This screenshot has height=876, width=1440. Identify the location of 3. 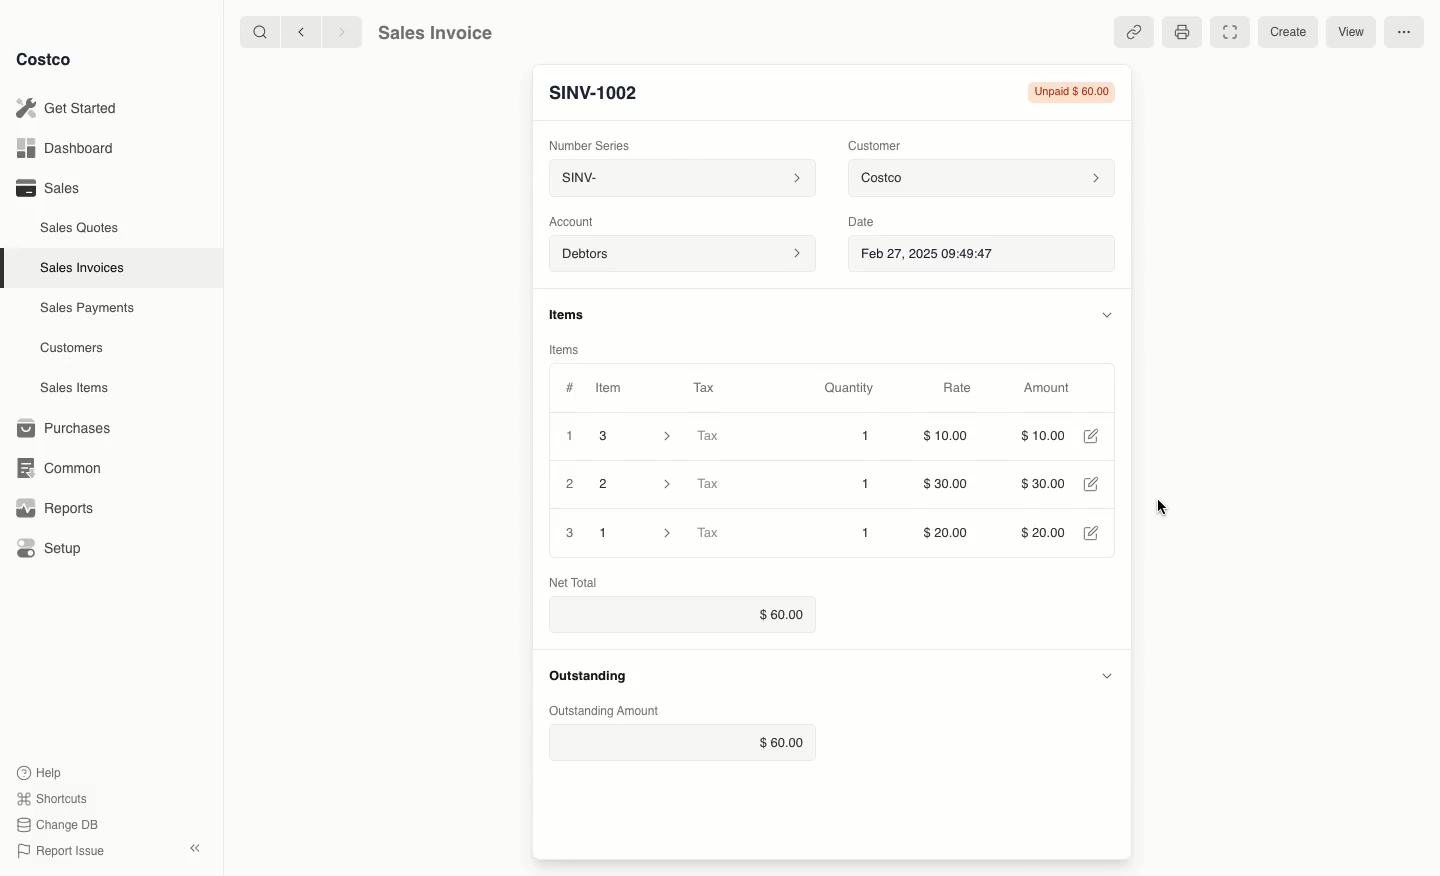
(640, 436).